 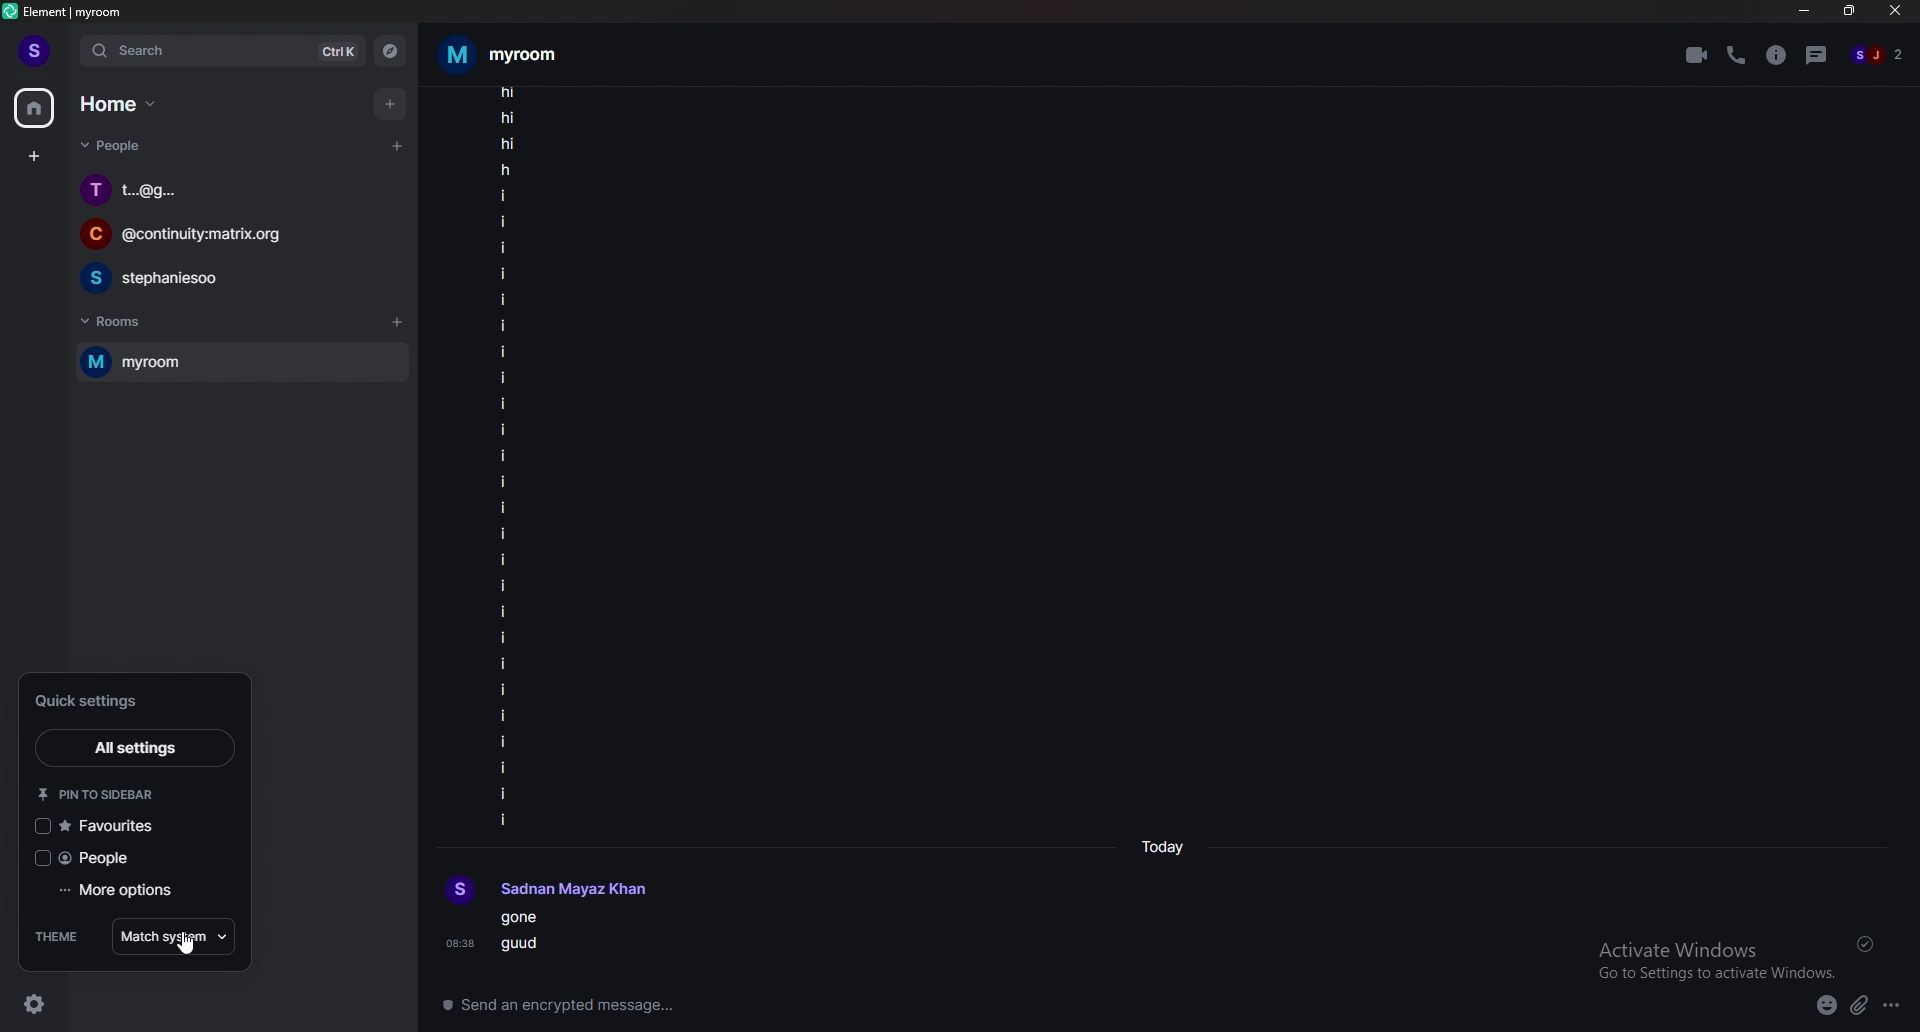 What do you see at coordinates (122, 700) in the screenshot?
I see `quick settings` at bounding box center [122, 700].